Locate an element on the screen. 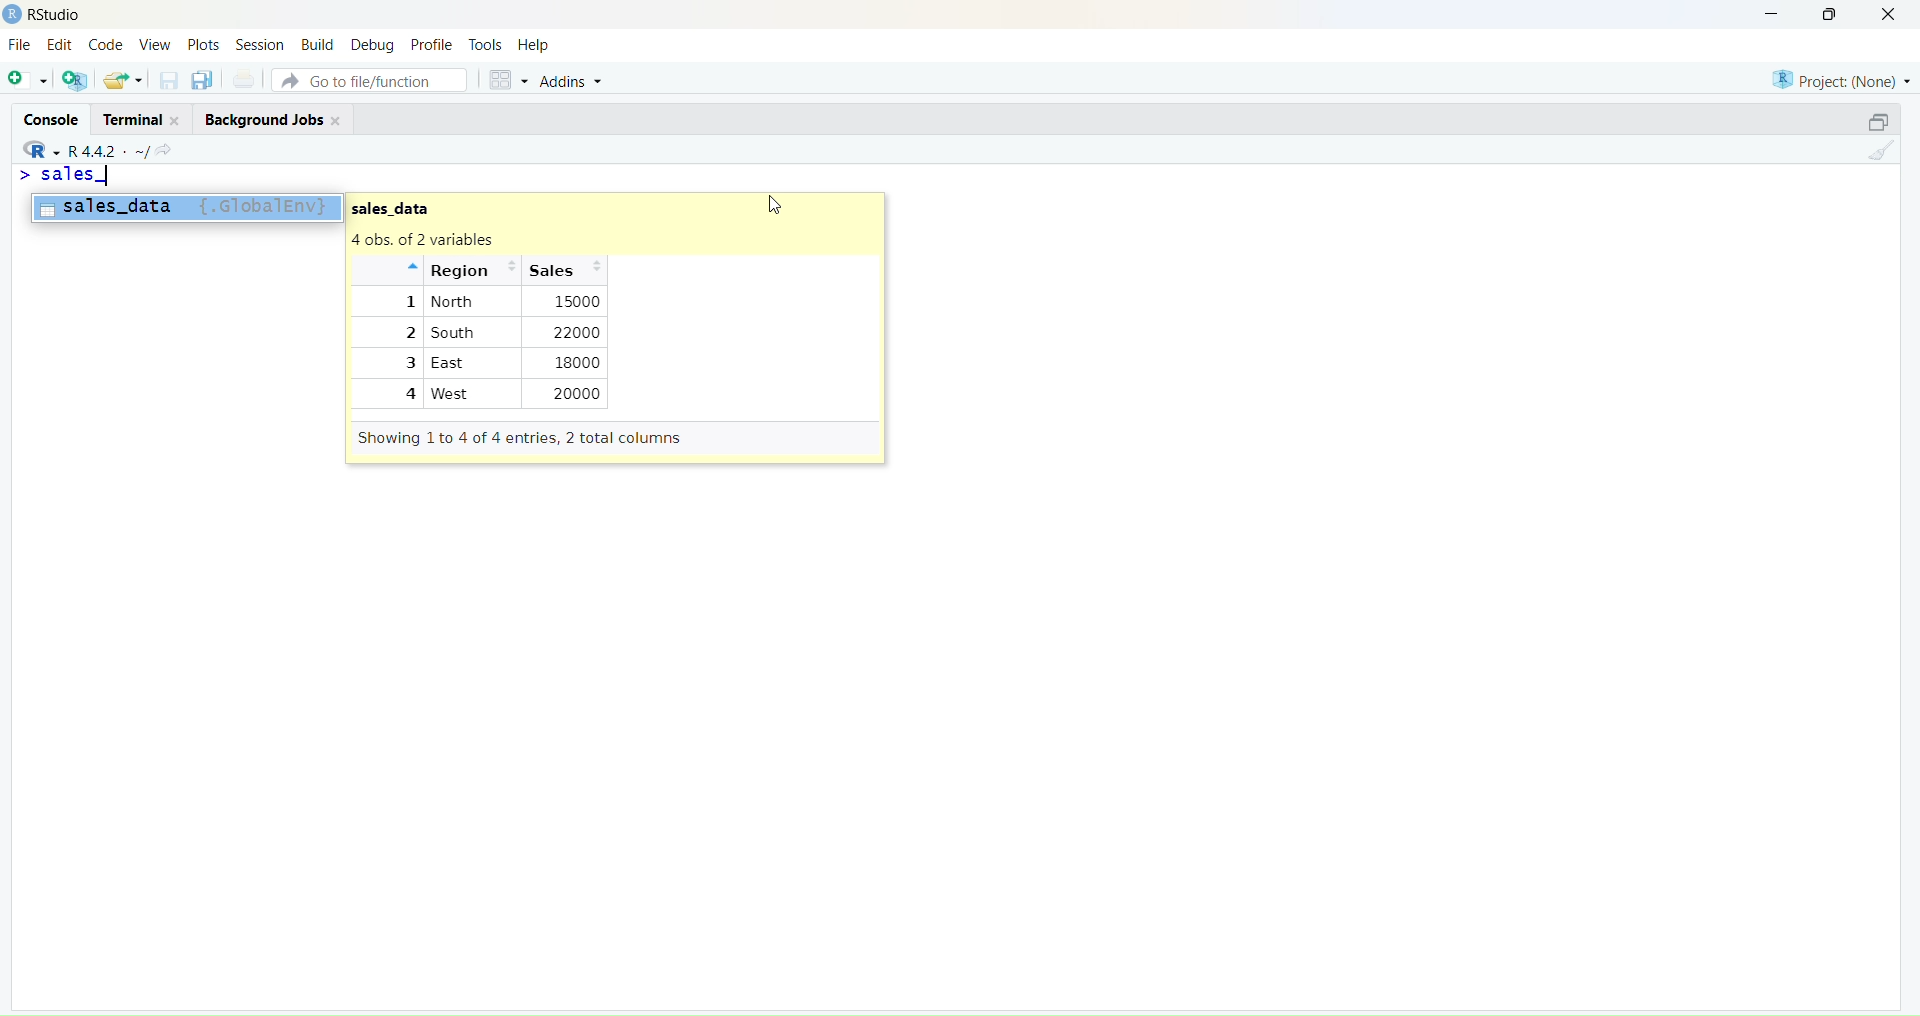 The height and width of the screenshot is (1016, 1920). Build is located at coordinates (316, 44).